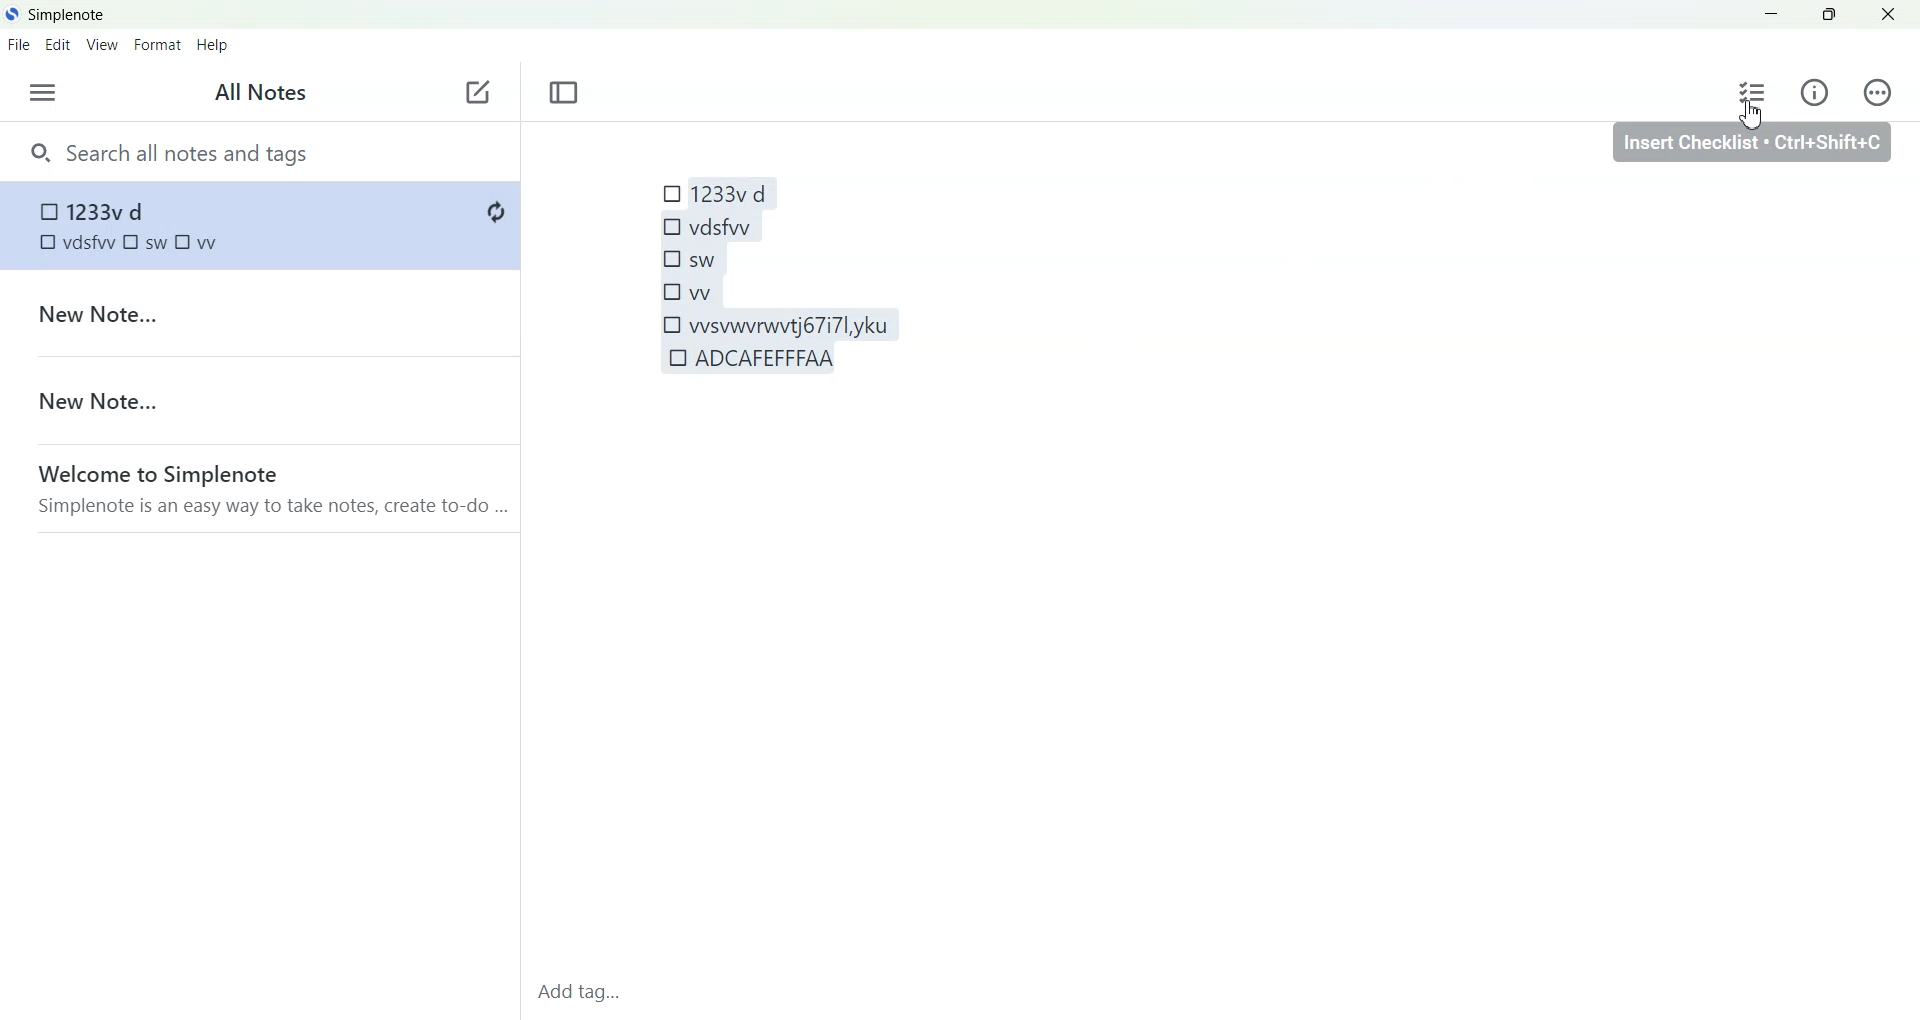 This screenshot has height=1020, width=1920. Describe the element at coordinates (58, 45) in the screenshot. I see `Edit` at that location.